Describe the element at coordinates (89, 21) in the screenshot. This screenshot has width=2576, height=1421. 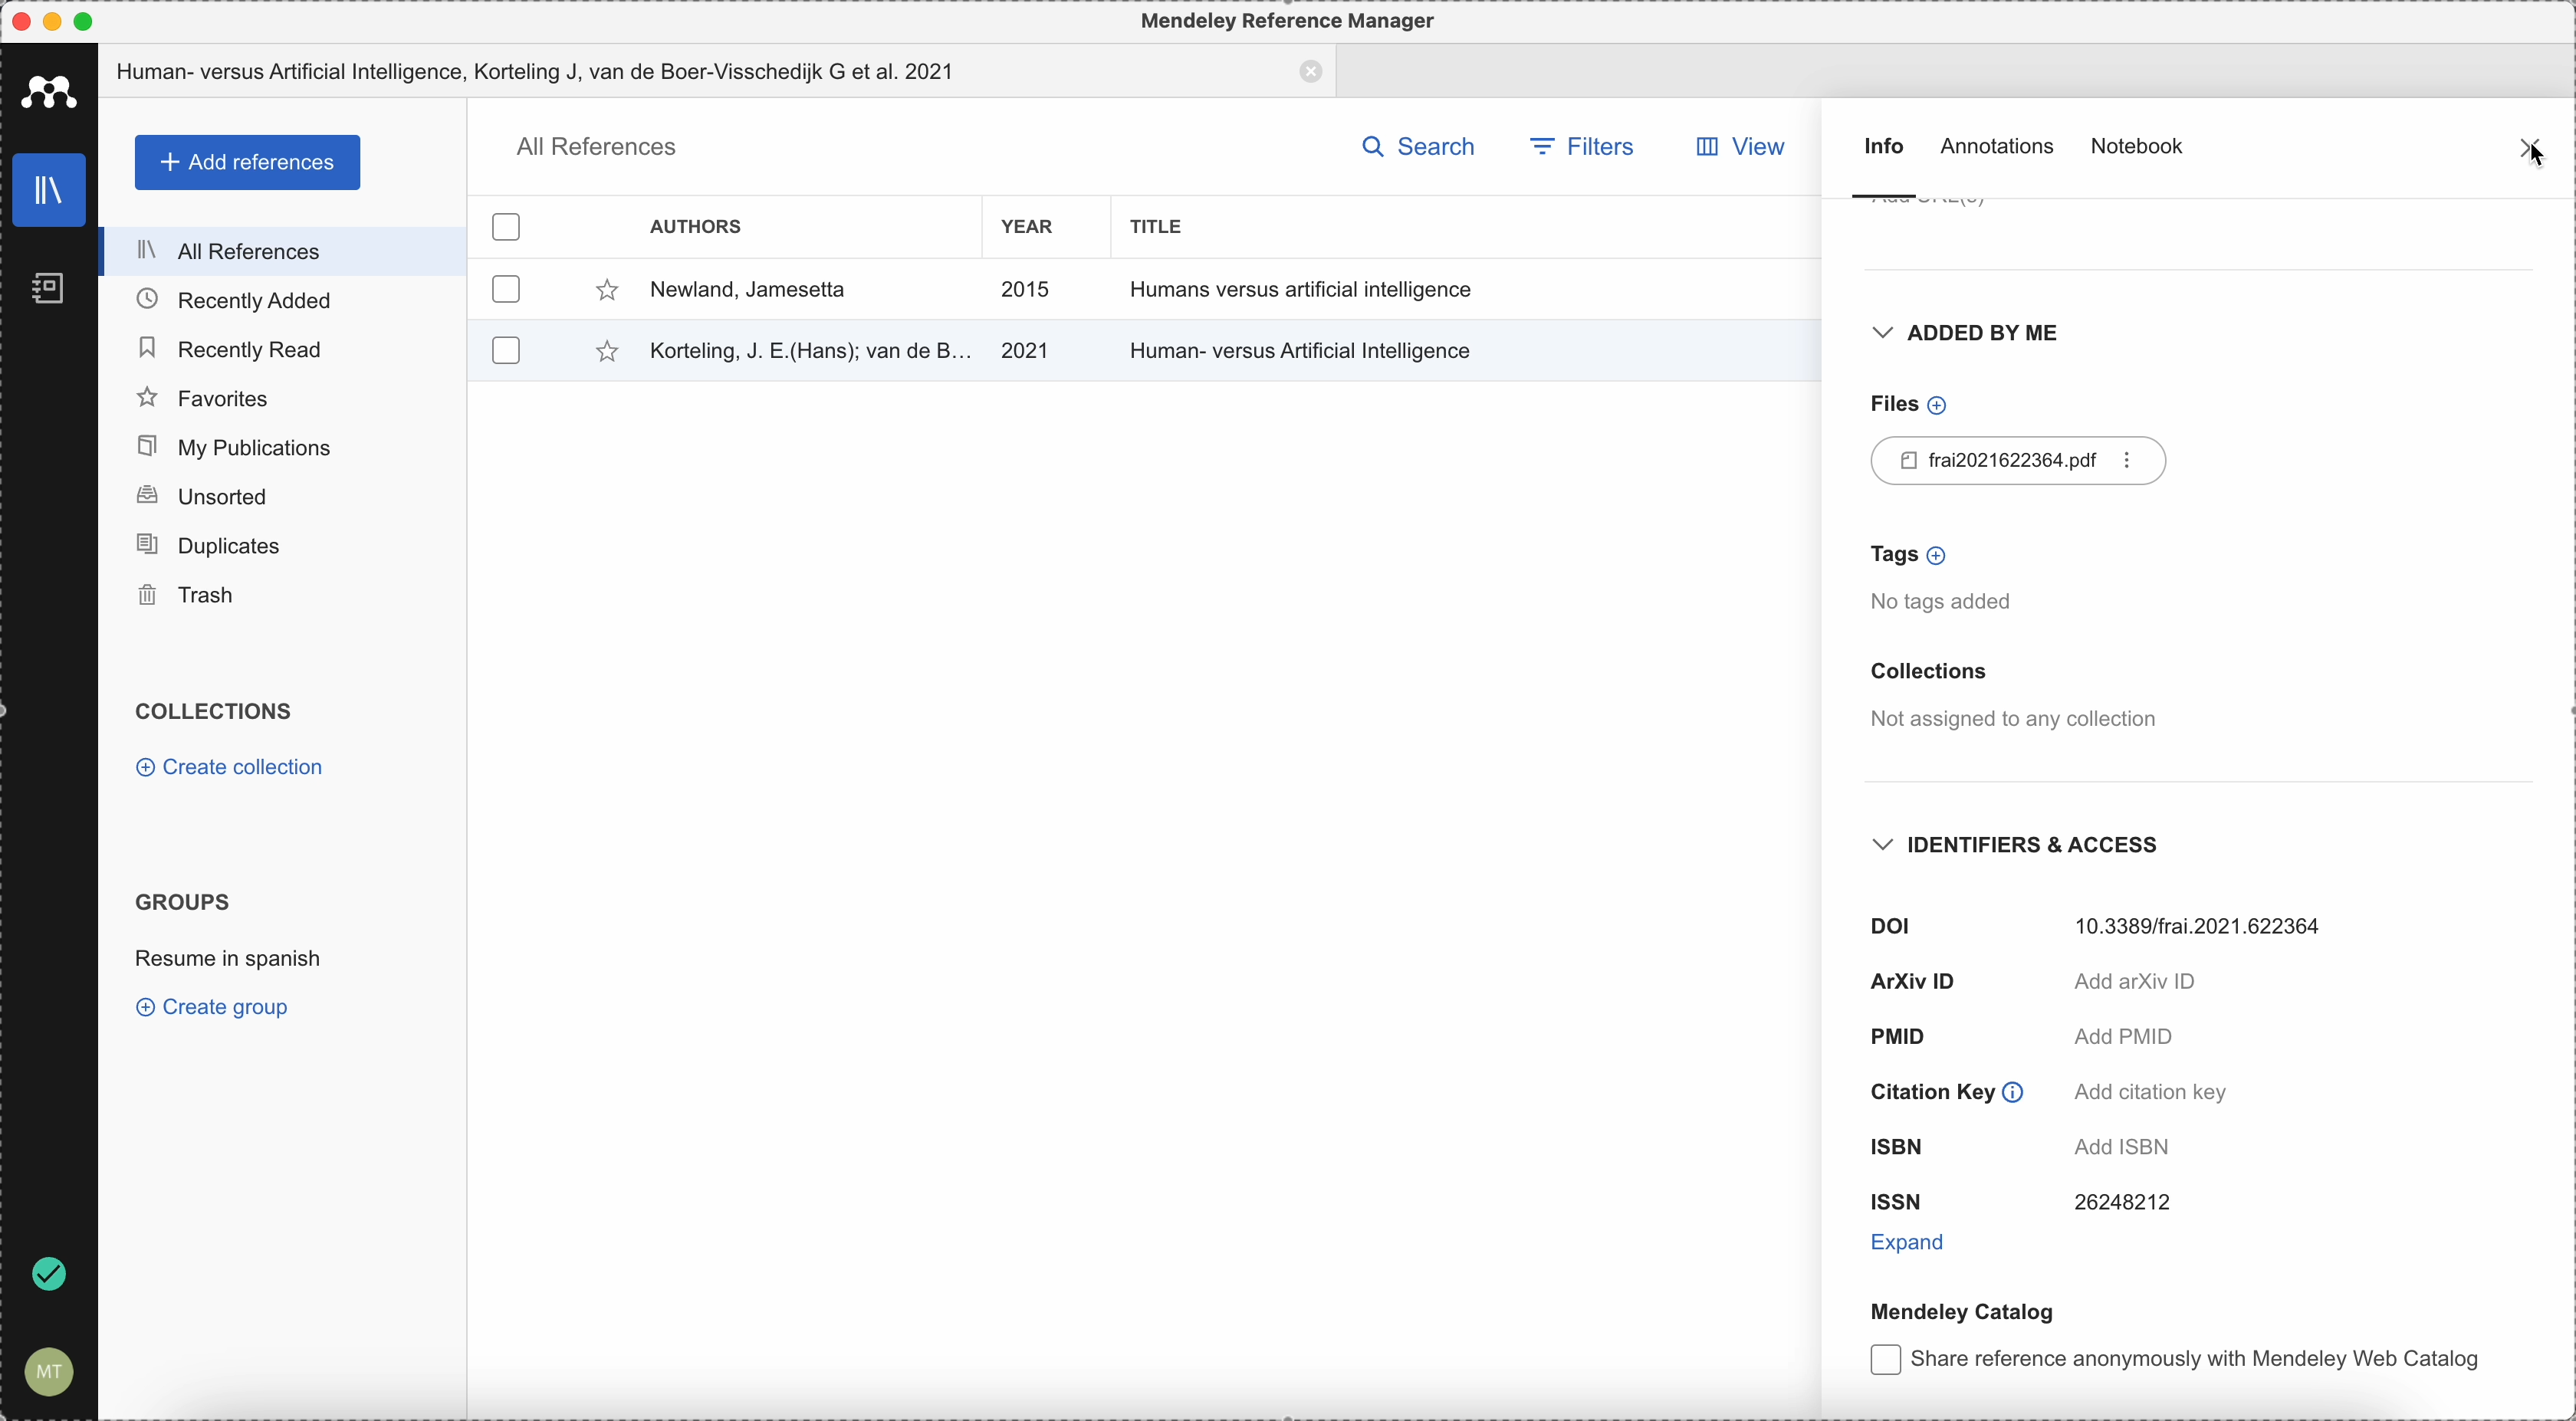
I see `maximize Mendeley` at that location.